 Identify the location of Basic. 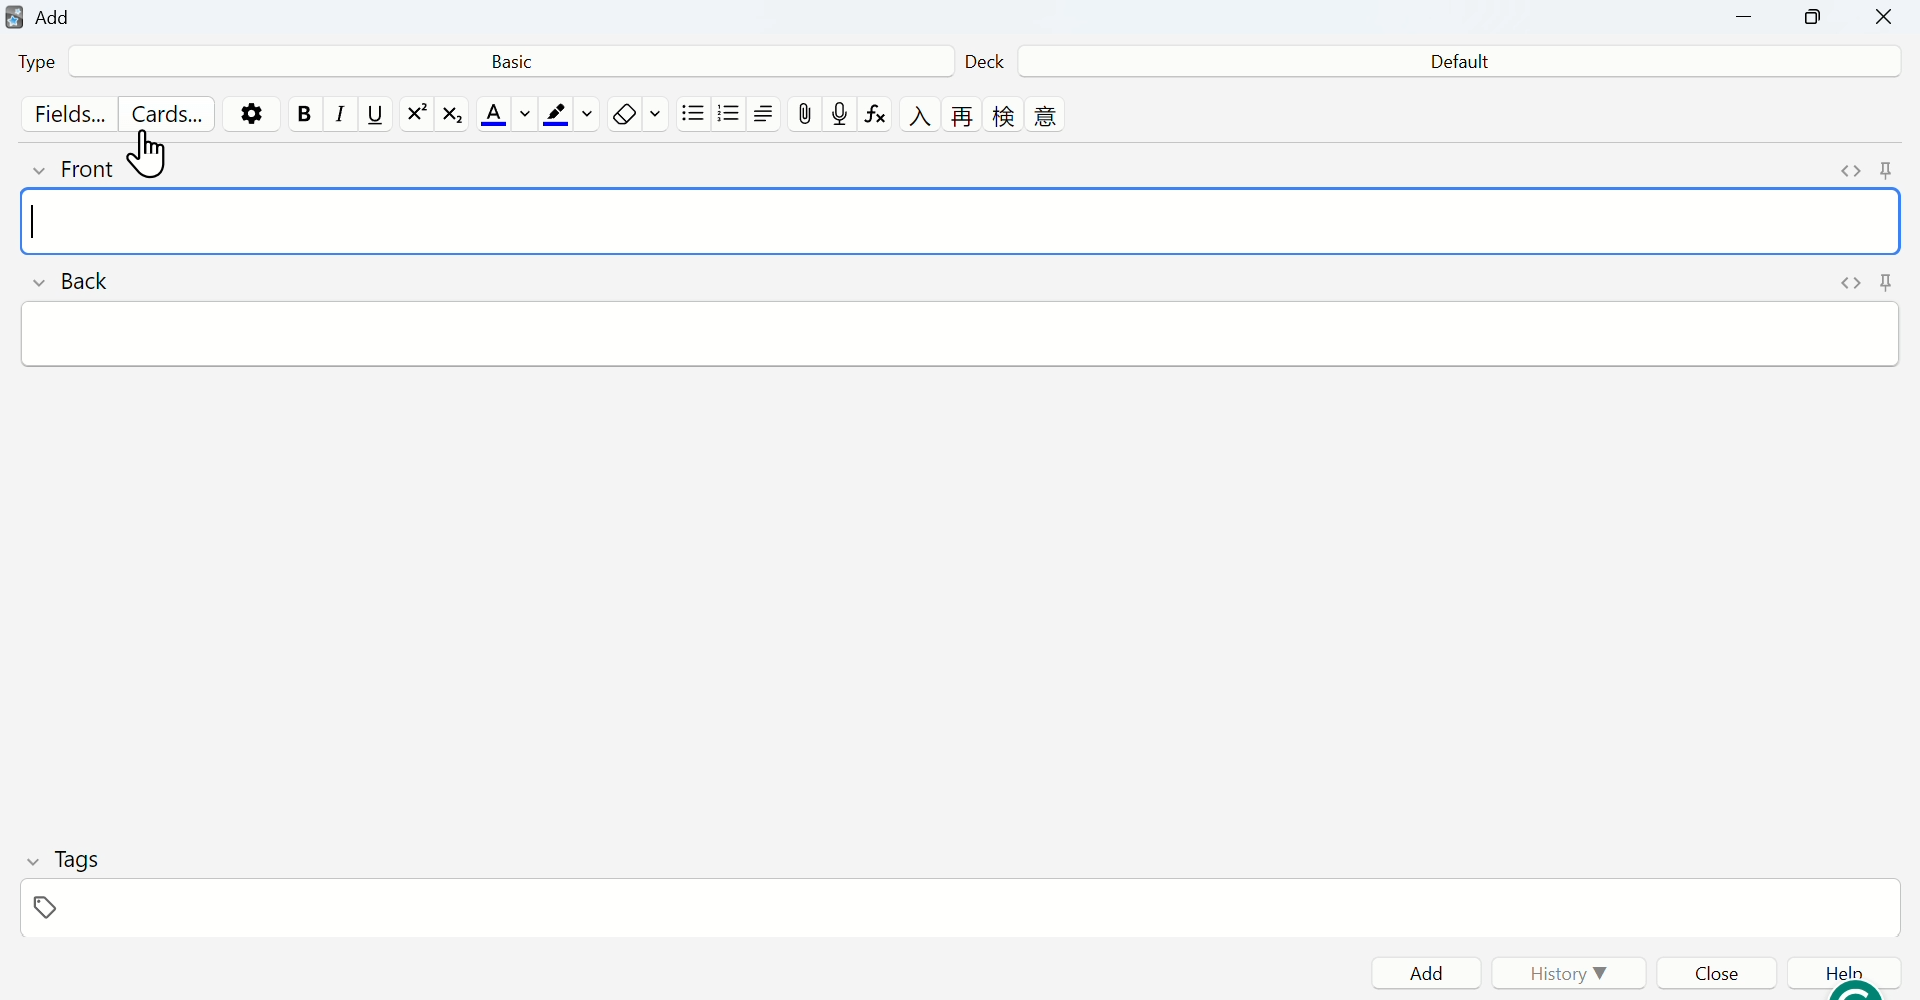
(510, 59).